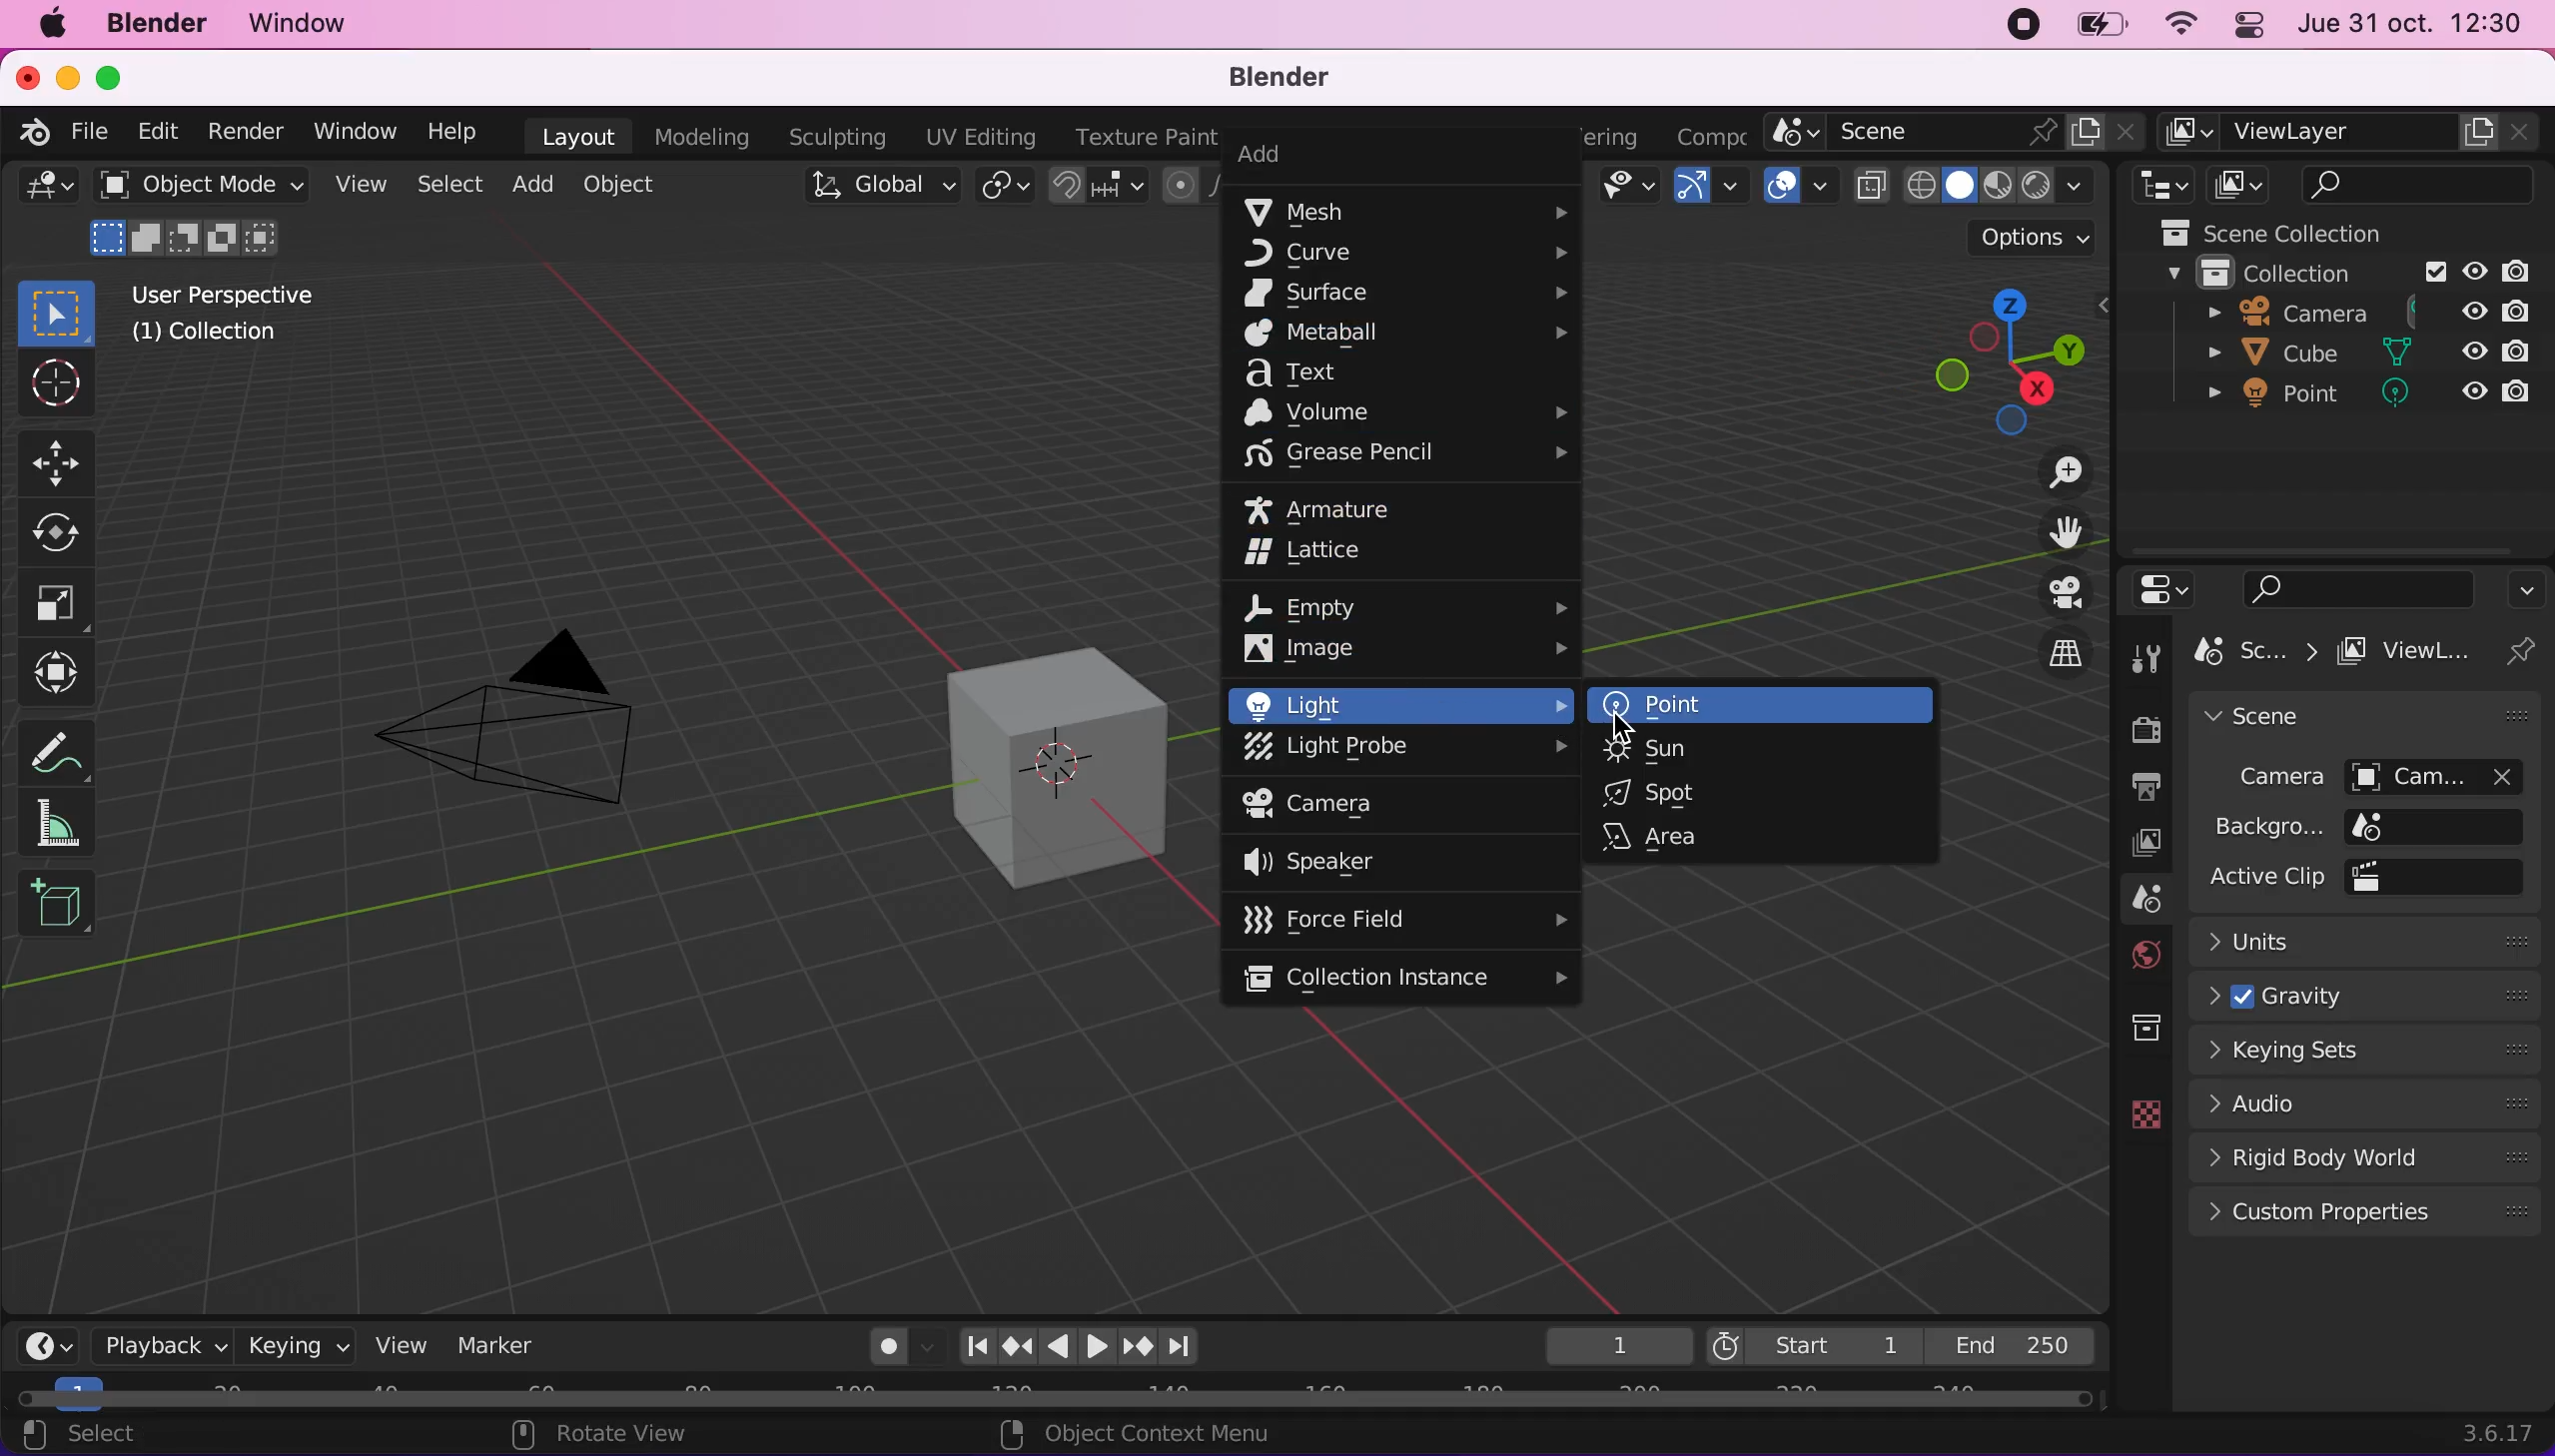 The height and width of the screenshot is (1456, 2555). Describe the element at coordinates (1872, 190) in the screenshot. I see `toggle x ray` at that location.